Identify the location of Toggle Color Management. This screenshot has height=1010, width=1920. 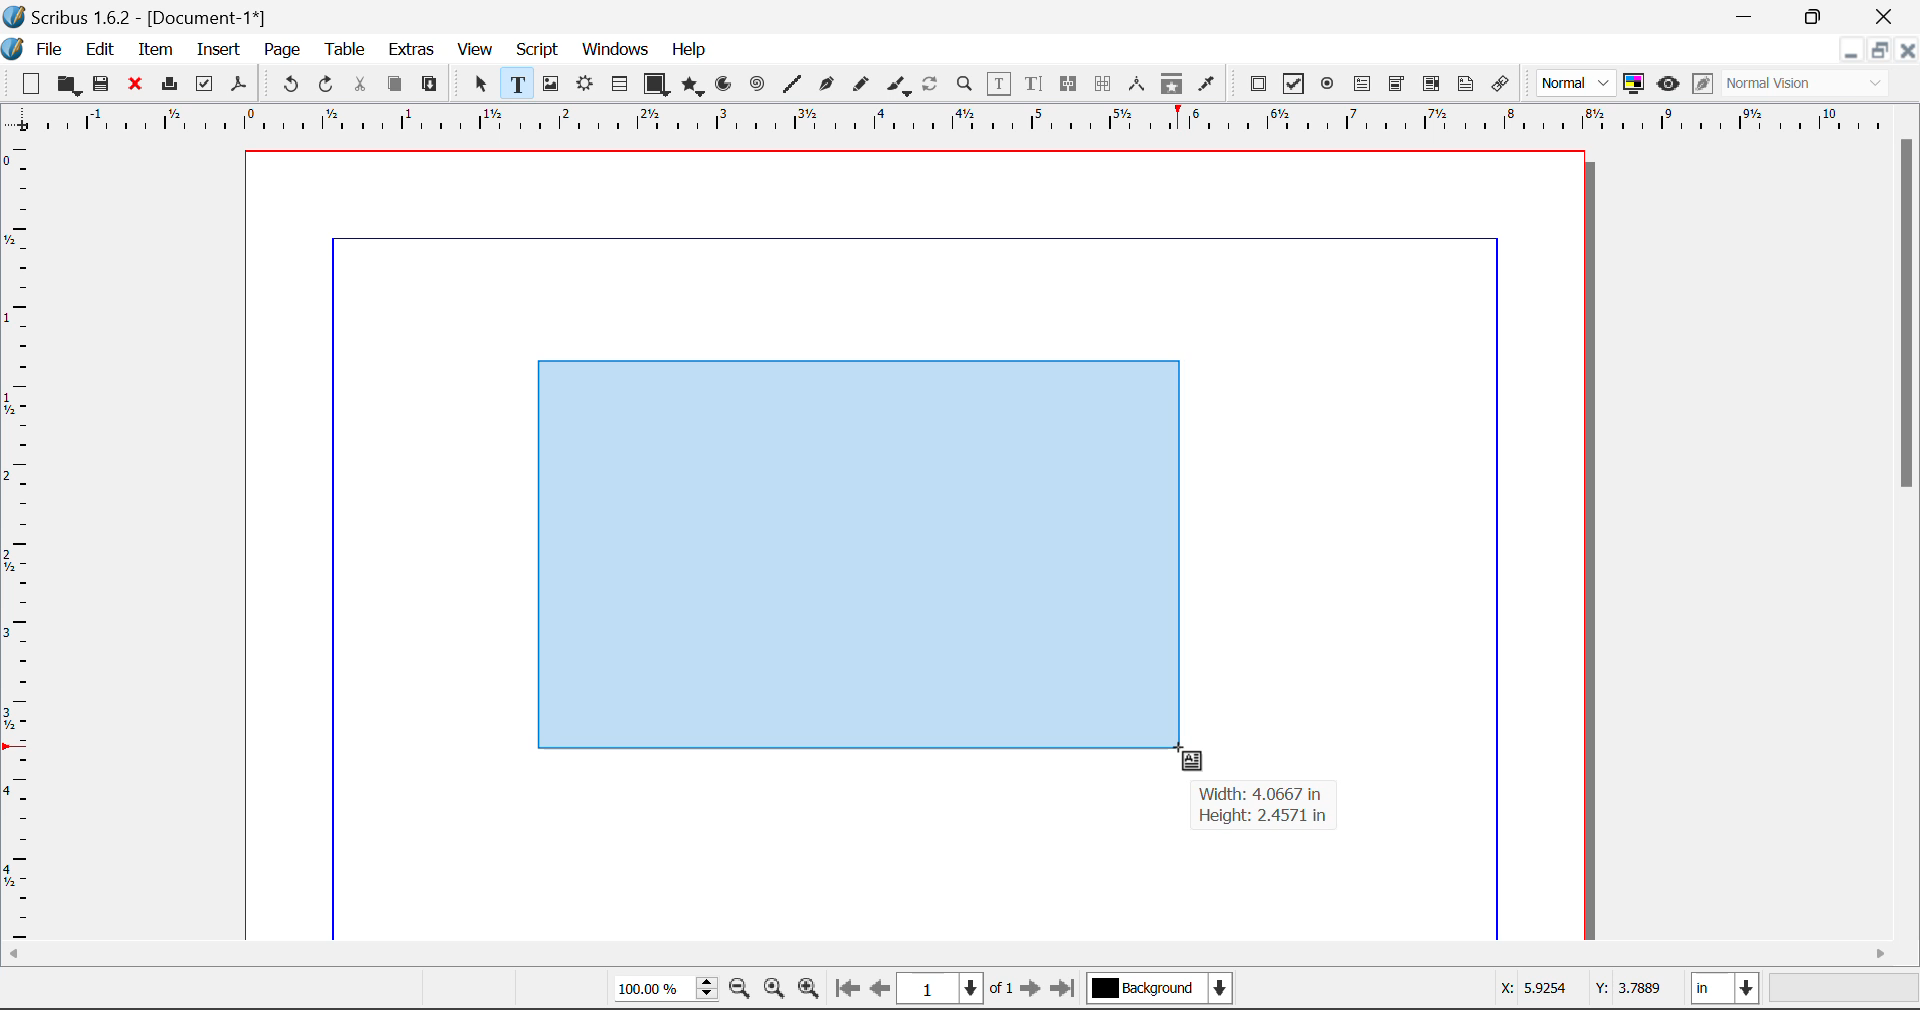
(1636, 85).